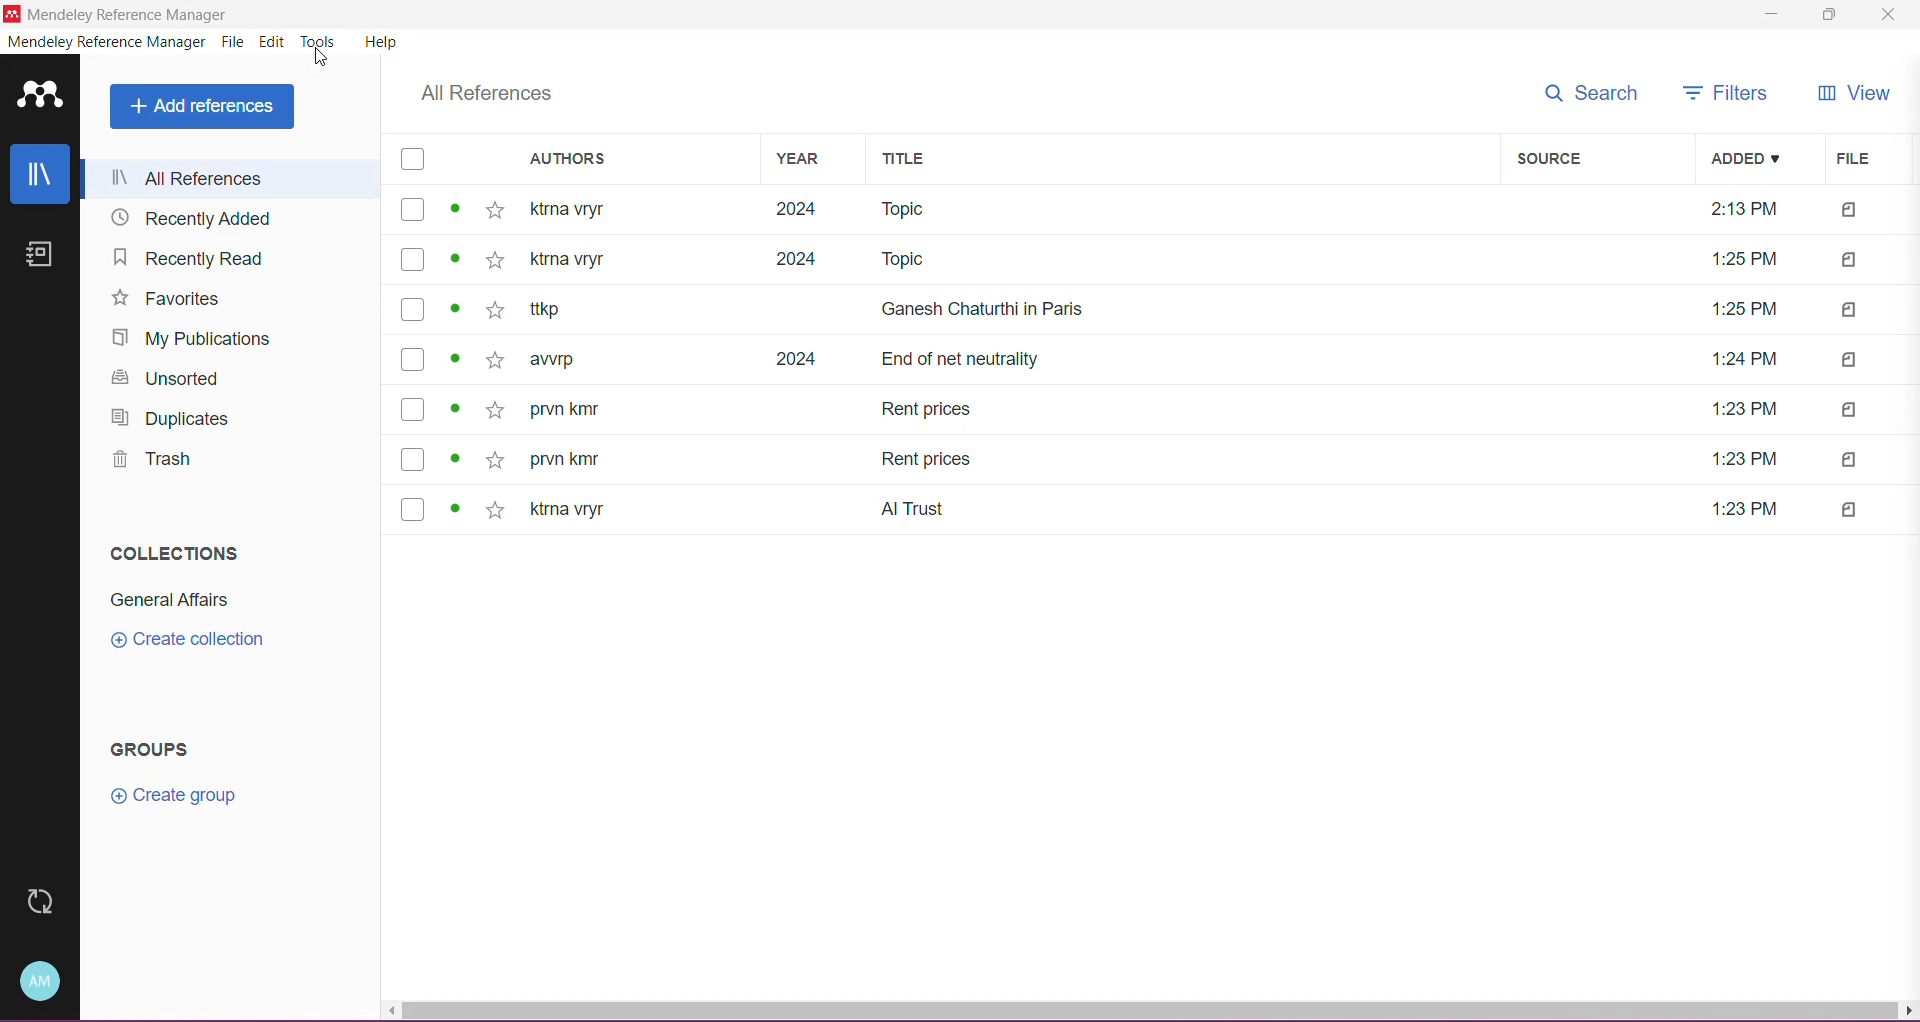  I want to click on file, so click(1851, 410).